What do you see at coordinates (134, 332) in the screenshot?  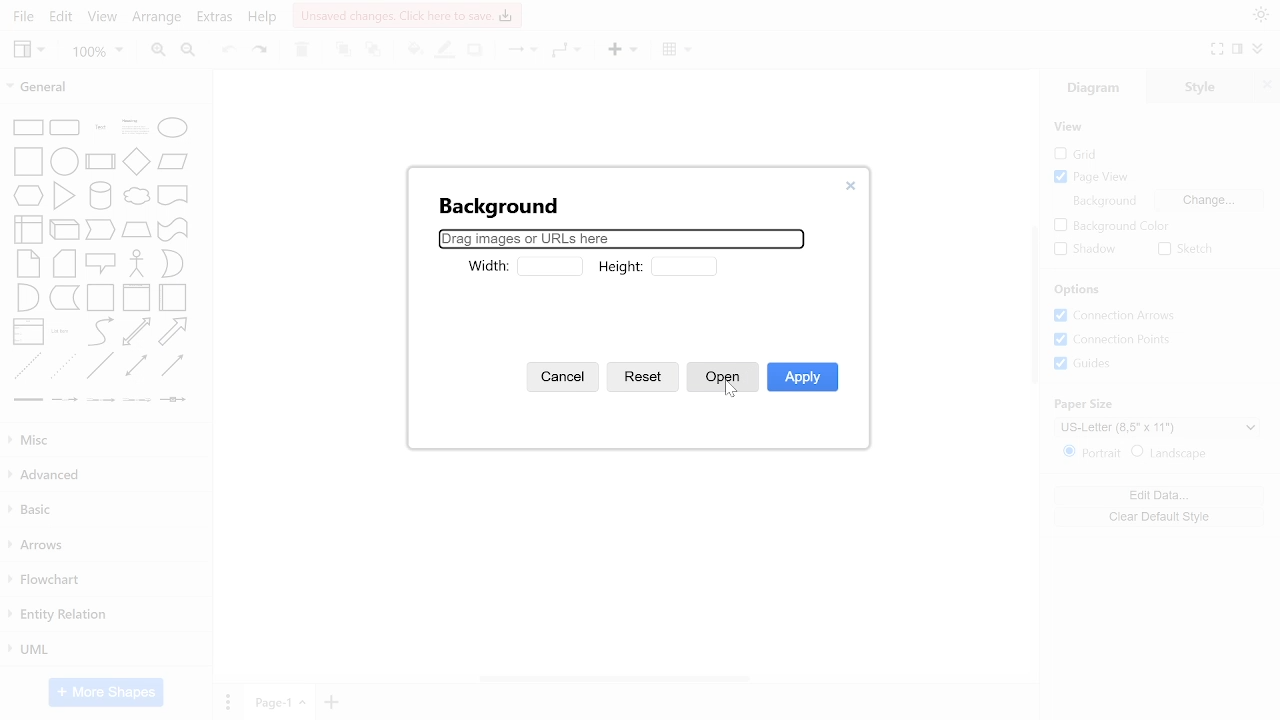 I see `general shapes` at bounding box center [134, 332].